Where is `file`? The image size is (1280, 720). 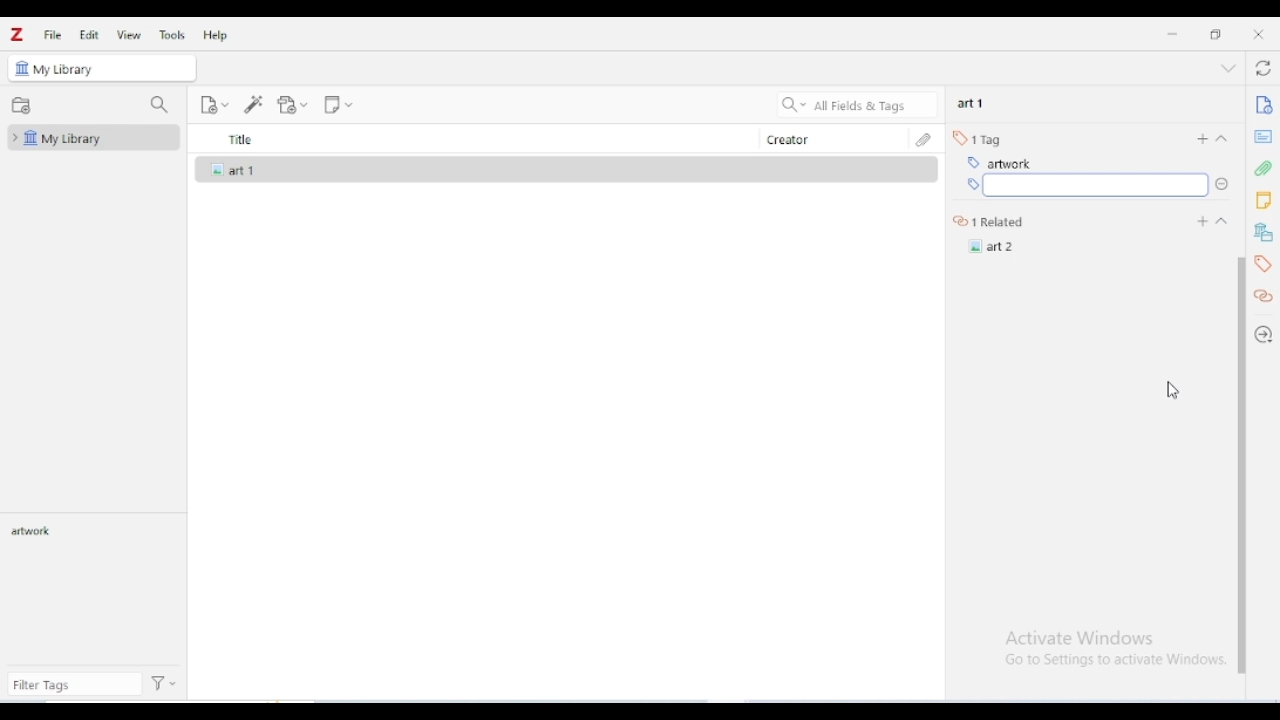 file is located at coordinates (53, 36).